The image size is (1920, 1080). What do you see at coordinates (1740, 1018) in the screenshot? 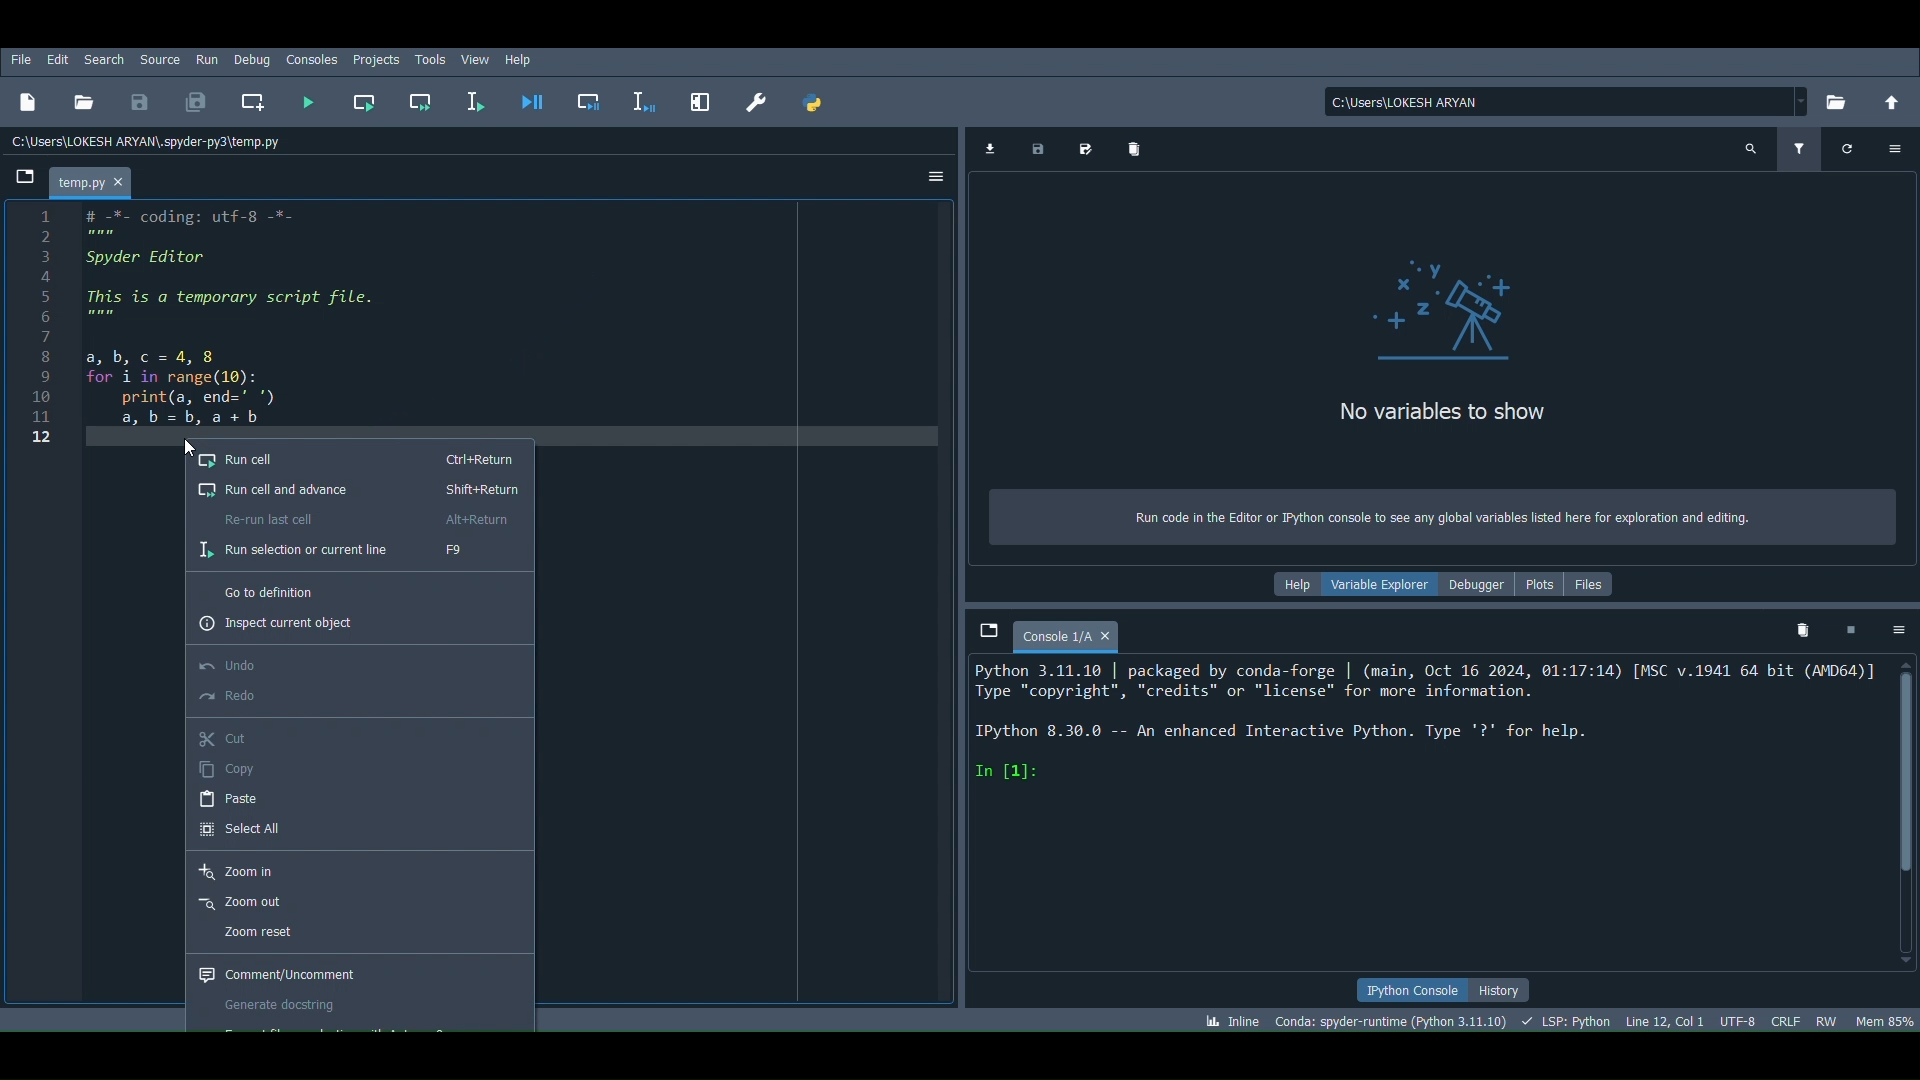
I see `Encoding` at bounding box center [1740, 1018].